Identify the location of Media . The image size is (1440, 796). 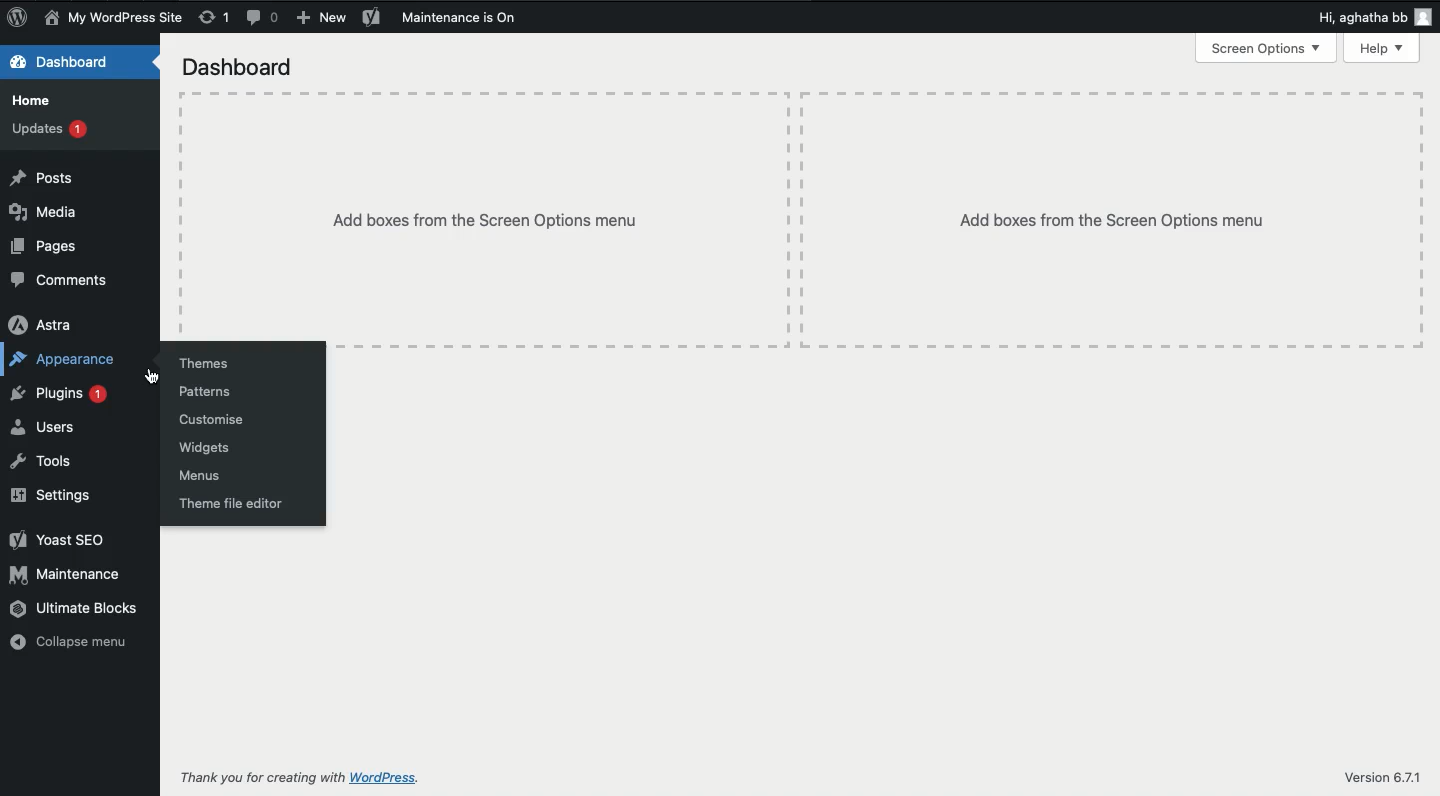
(44, 213).